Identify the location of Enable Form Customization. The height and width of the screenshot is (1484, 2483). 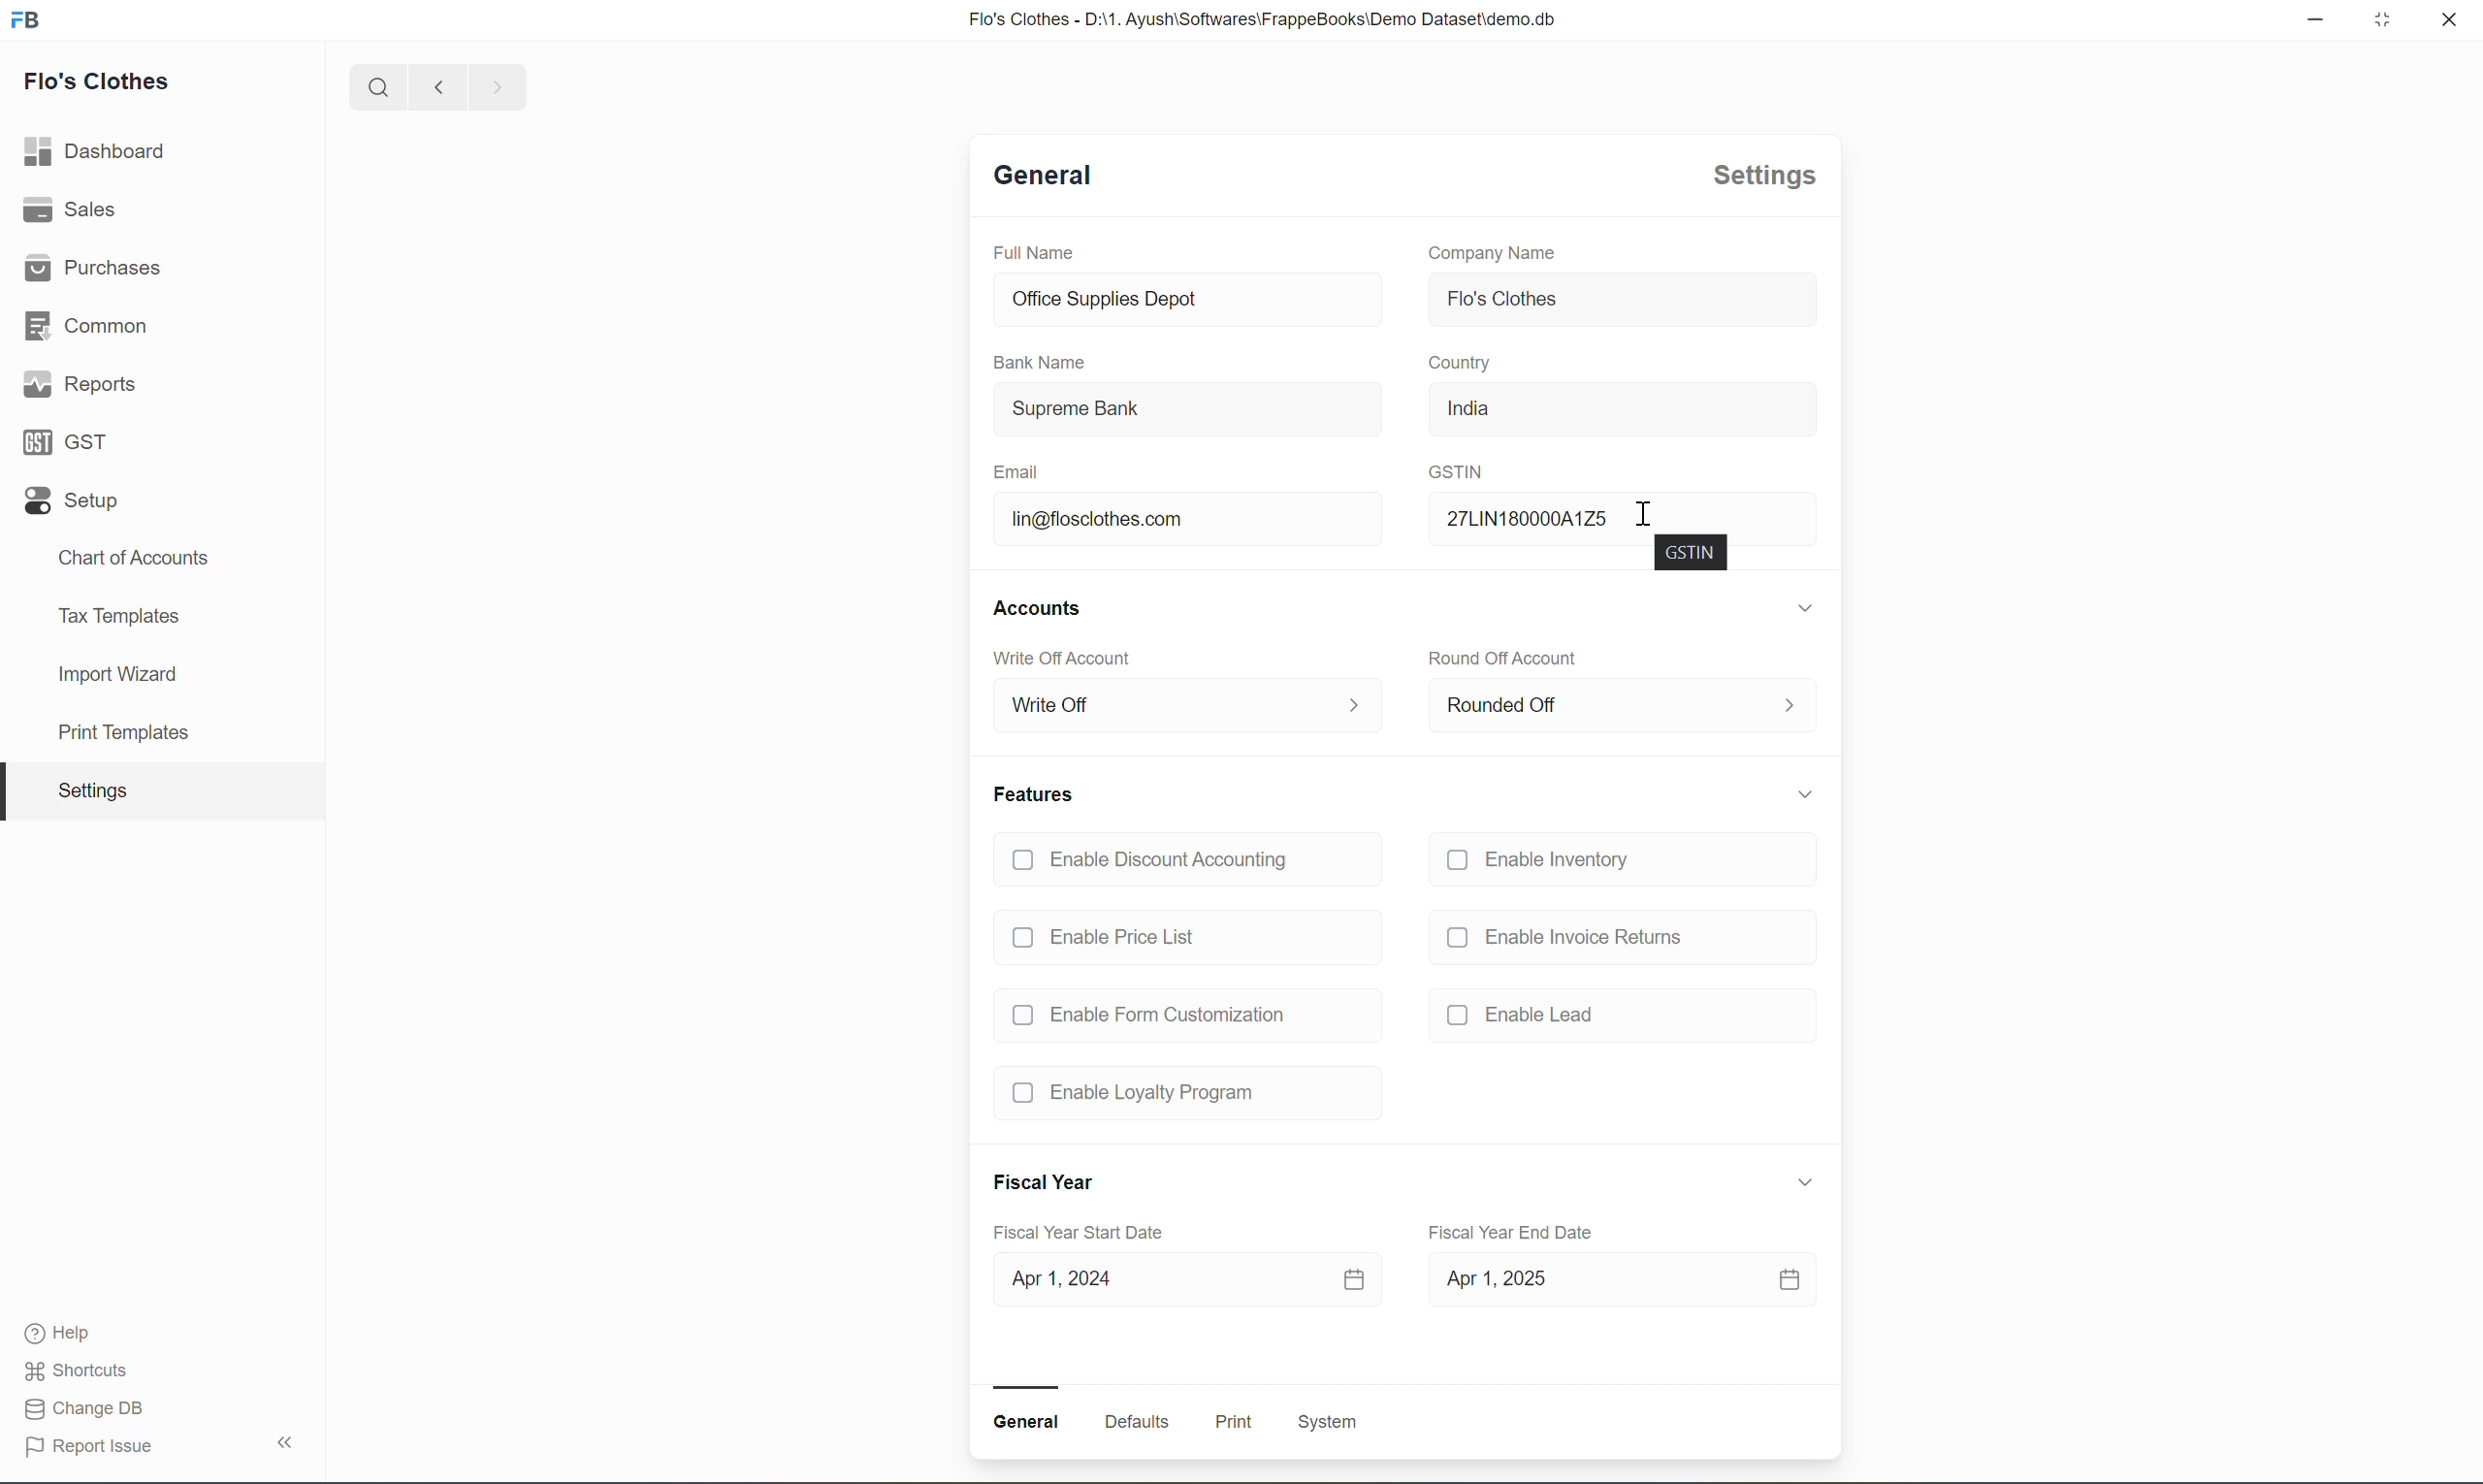
(1147, 1015).